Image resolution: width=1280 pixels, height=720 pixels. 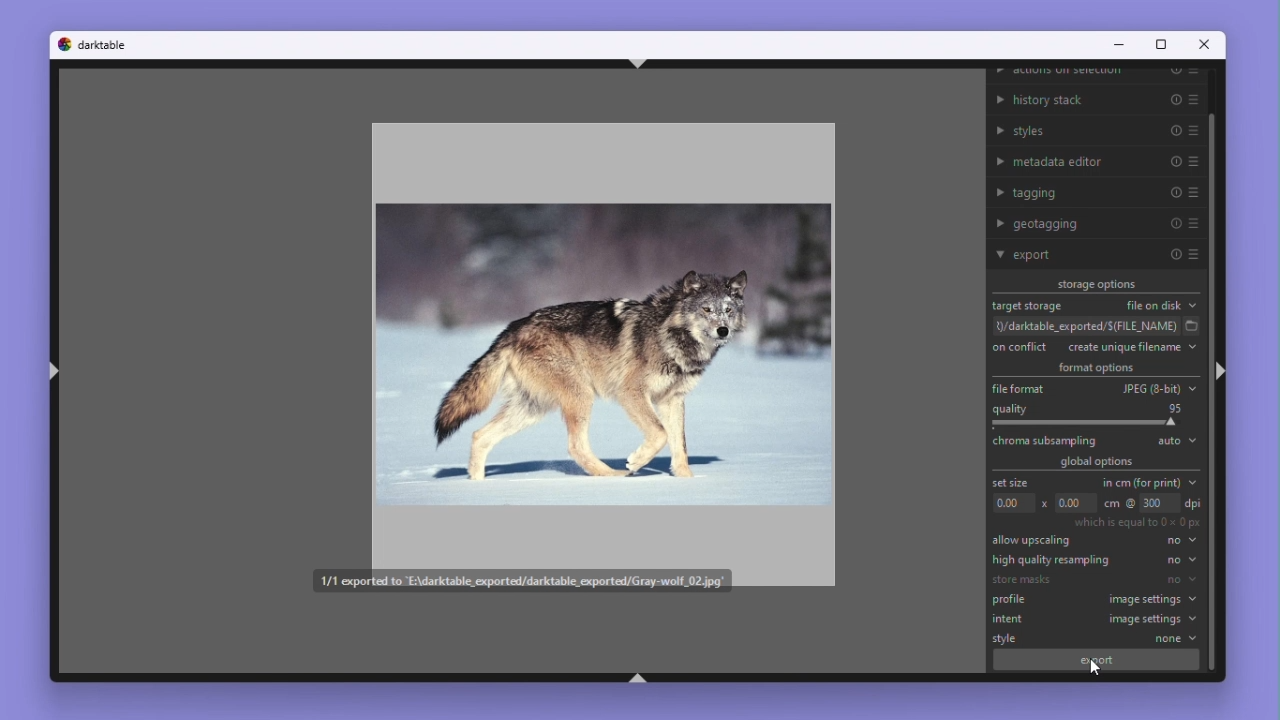 I want to click on ctrl+shift+r, so click(x=1223, y=371).